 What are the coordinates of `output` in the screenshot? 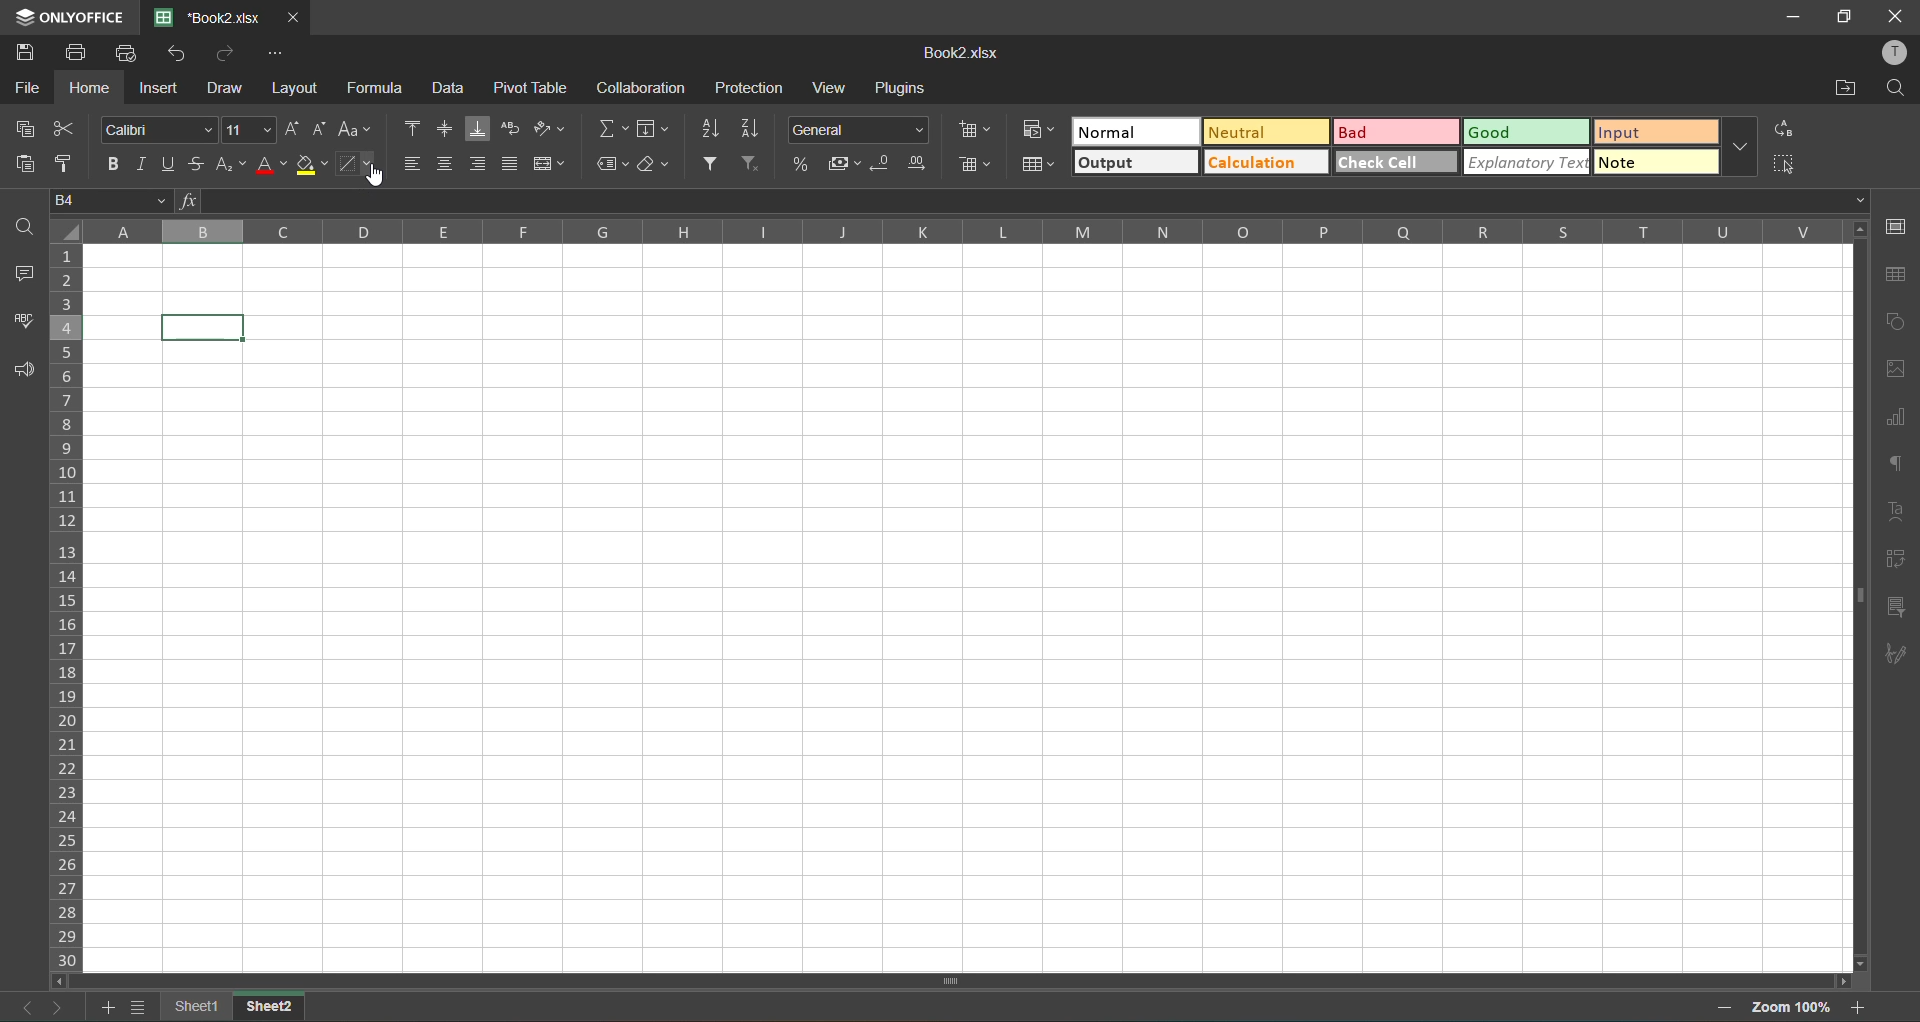 It's located at (1139, 162).